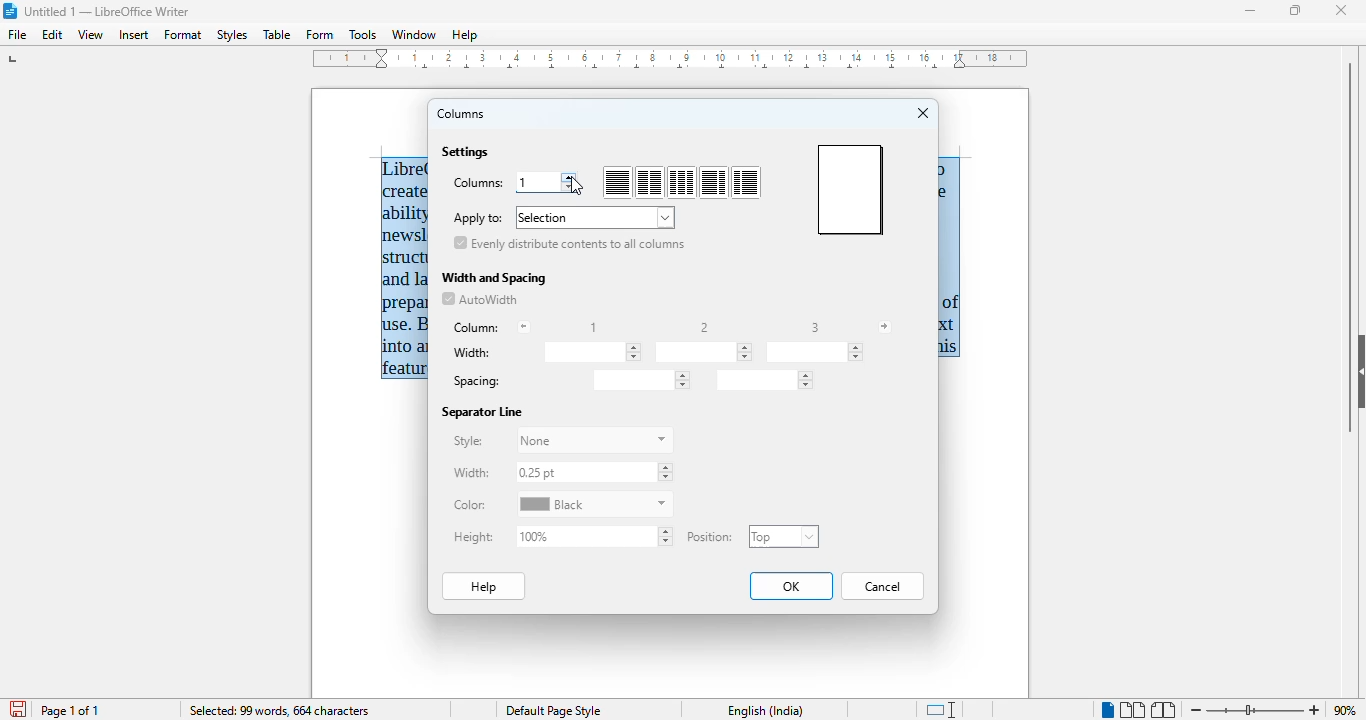 The height and width of the screenshot is (720, 1366). I want to click on cancel, so click(883, 586).